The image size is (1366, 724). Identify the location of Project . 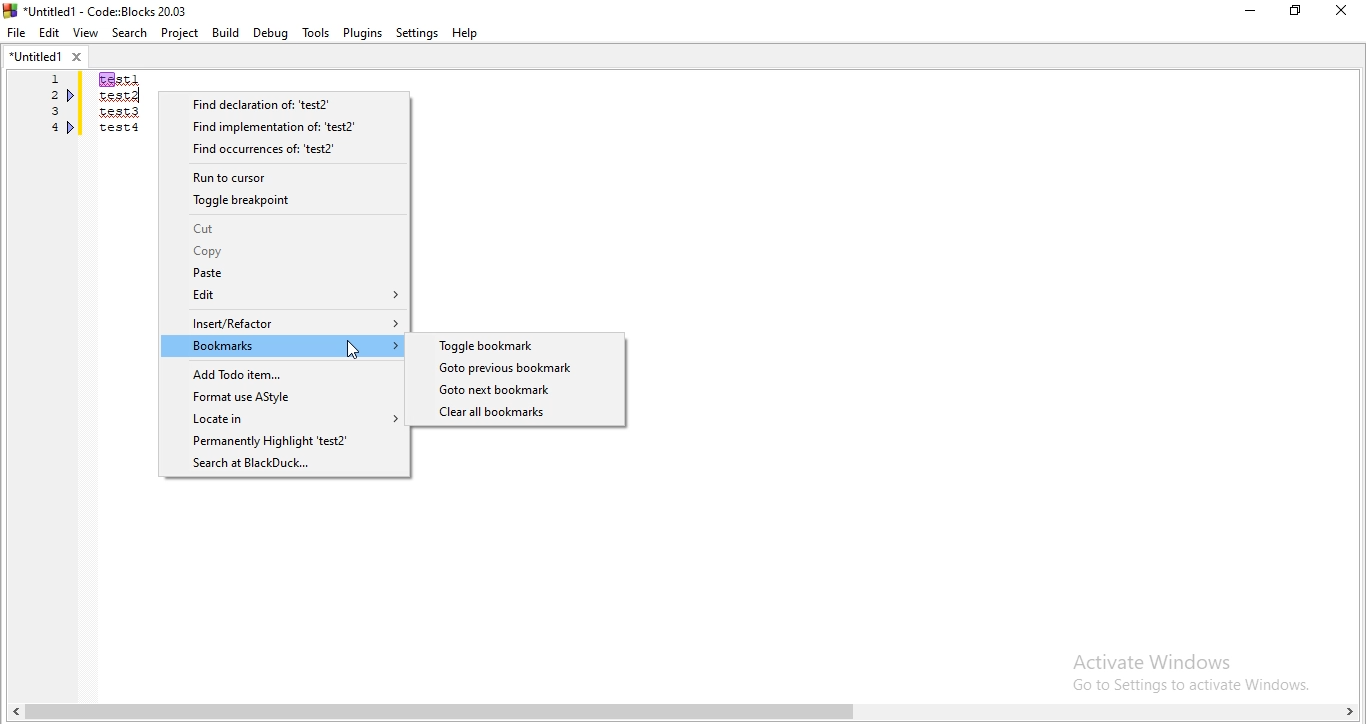
(181, 34).